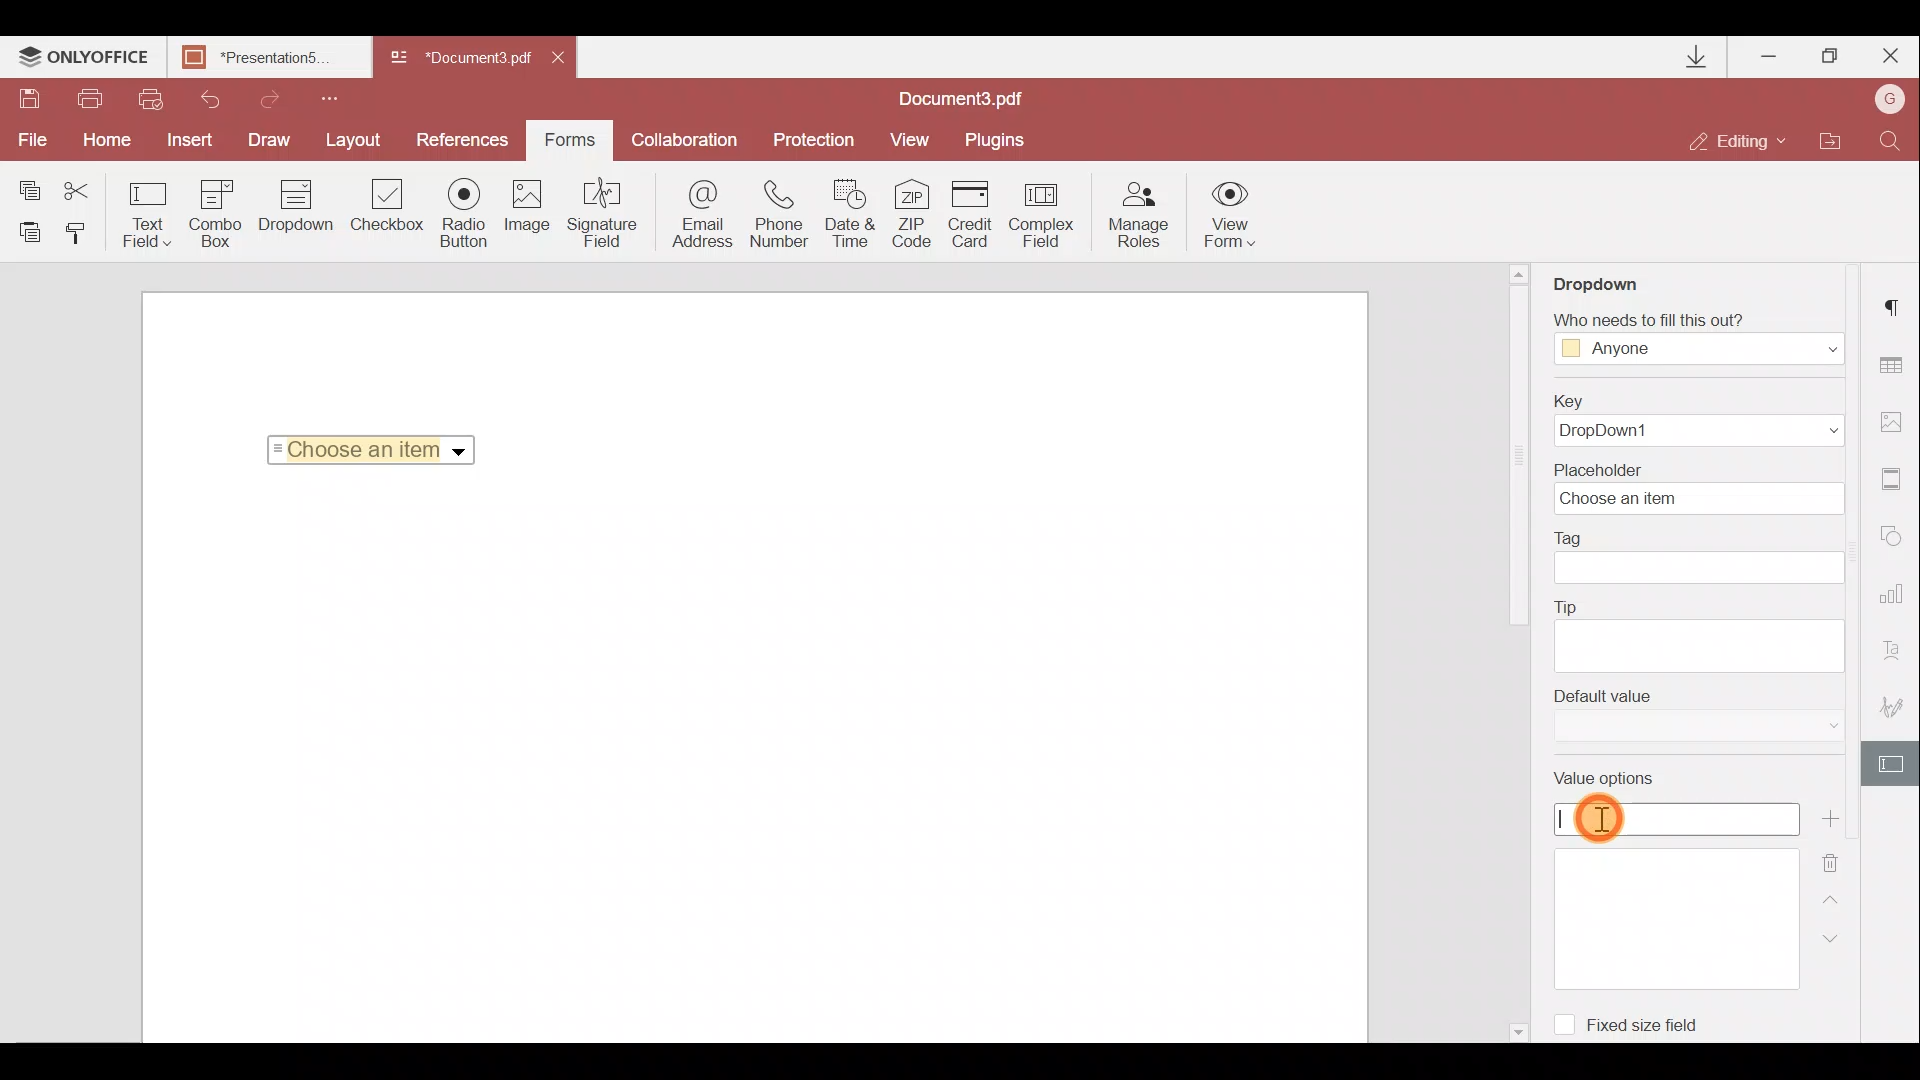 Image resolution: width=1920 pixels, height=1080 pixels. I want to click on Presentation5, so click(265, 59).